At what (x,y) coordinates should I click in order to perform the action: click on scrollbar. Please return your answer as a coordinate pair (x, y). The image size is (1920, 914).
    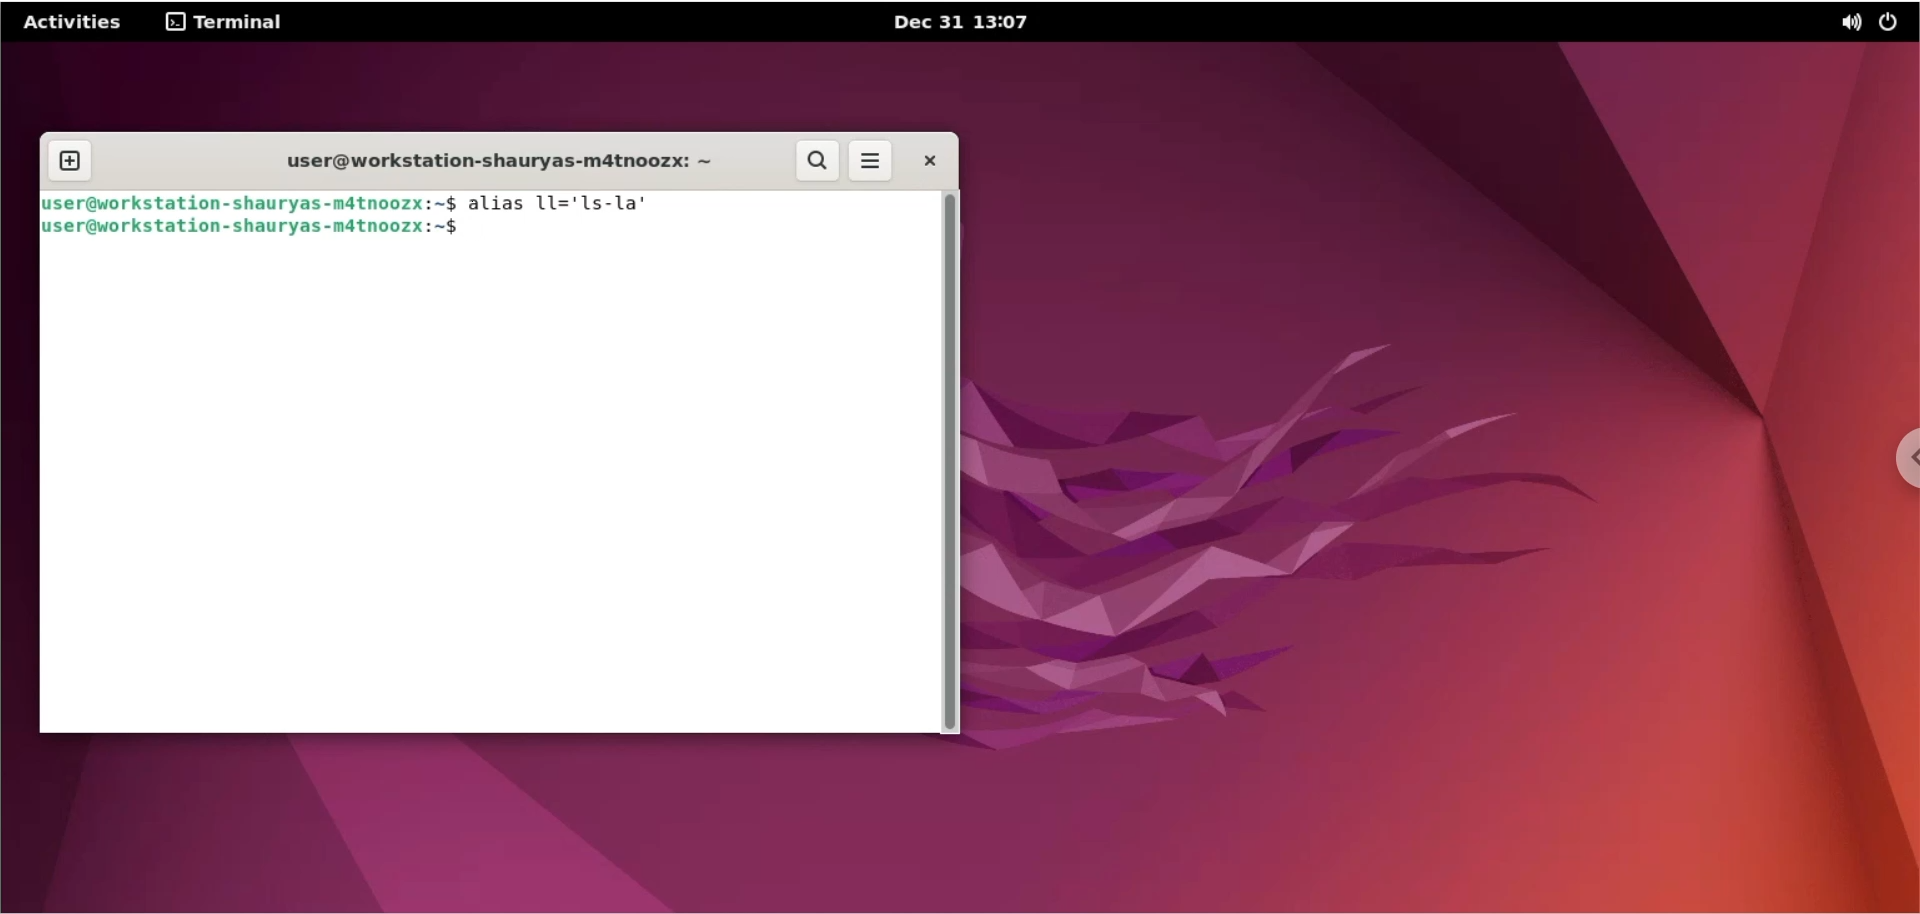
    Looking at the image, I should click on (956, 461).